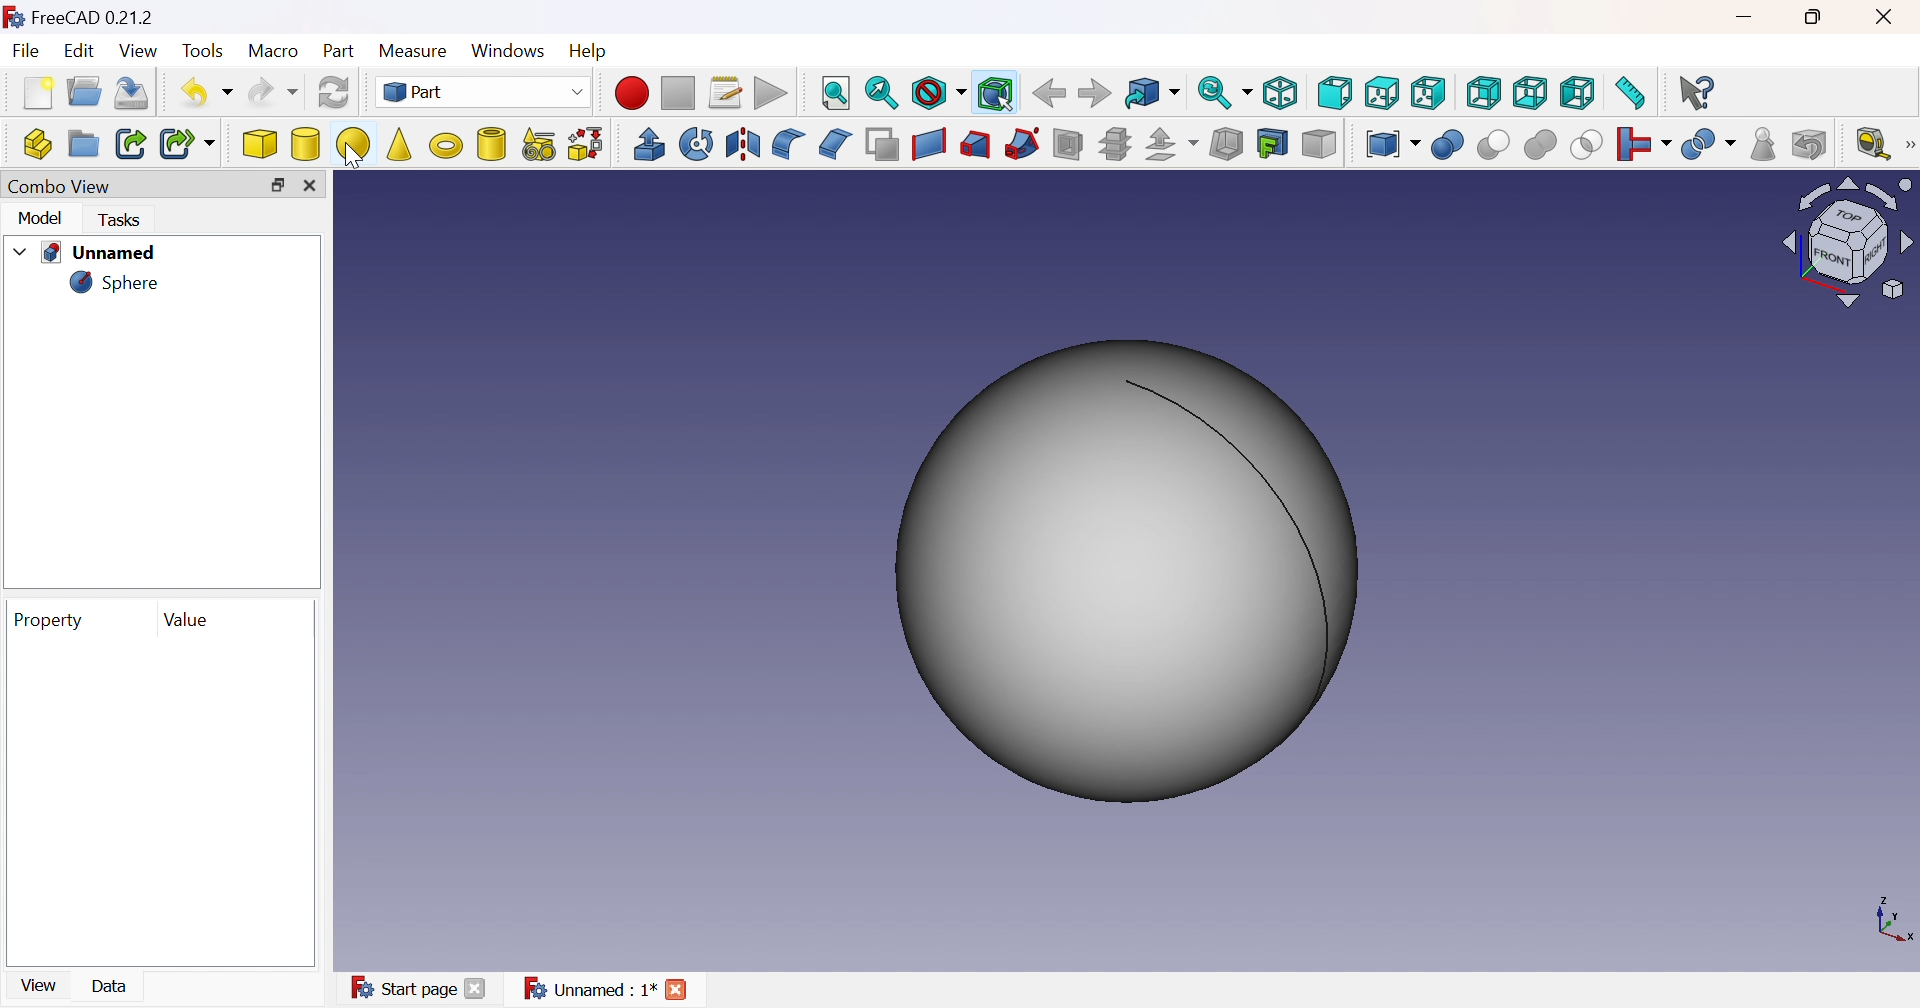 The height and width of the screenshot is (1008, 1920). What do you see at coordinates (1129, 574) in the screenshot?
I see `Sphere` at bounding box center [1129, 574].